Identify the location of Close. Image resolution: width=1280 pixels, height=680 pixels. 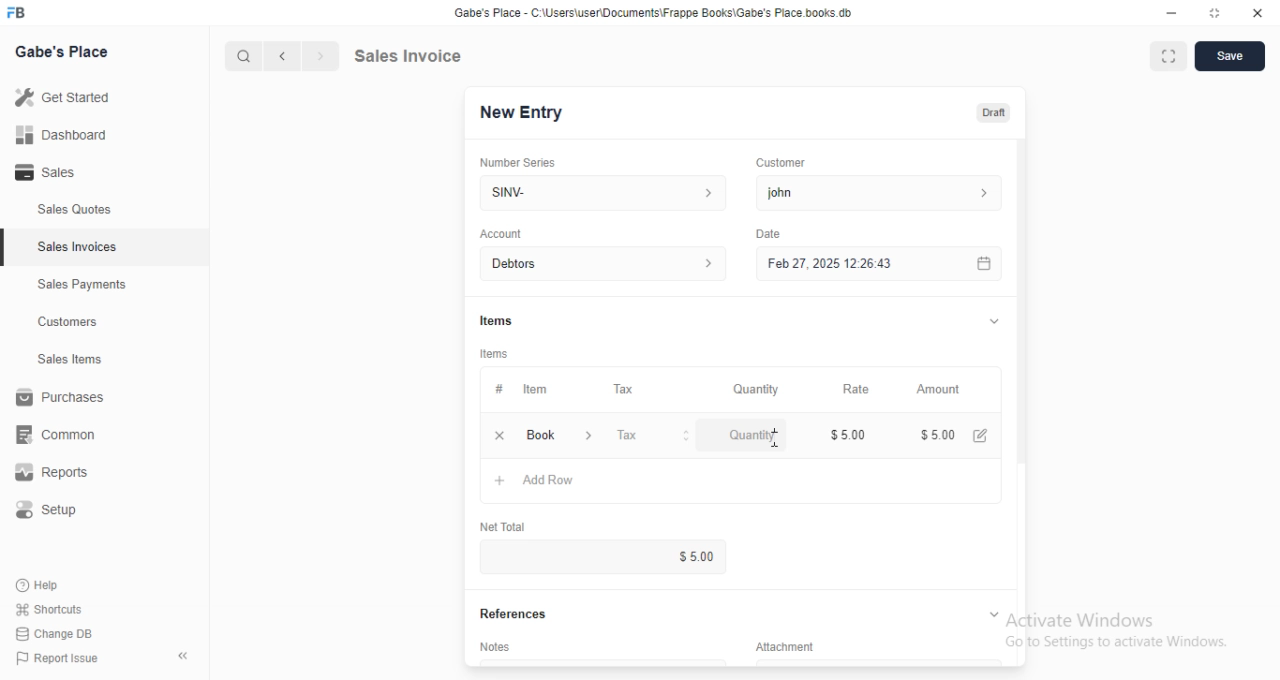
(1257, 14).